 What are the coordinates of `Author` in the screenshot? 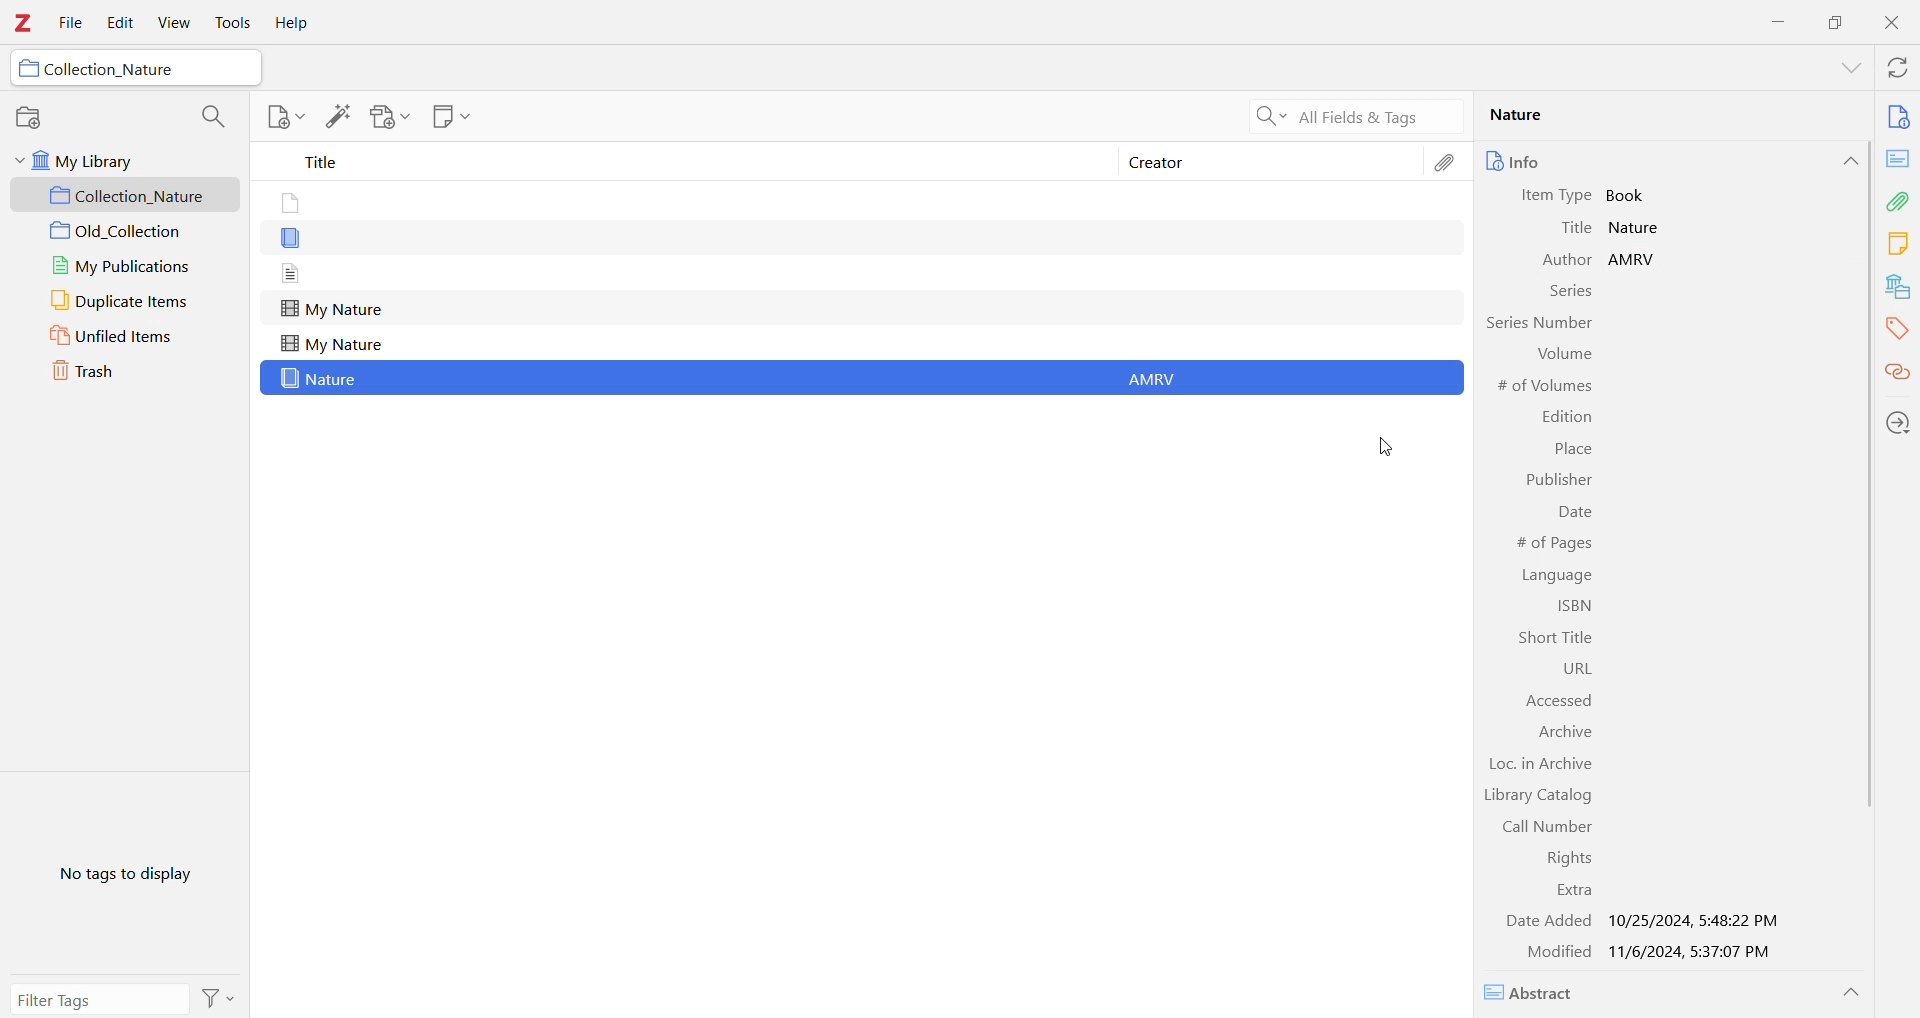 It's located at (1554, 261).